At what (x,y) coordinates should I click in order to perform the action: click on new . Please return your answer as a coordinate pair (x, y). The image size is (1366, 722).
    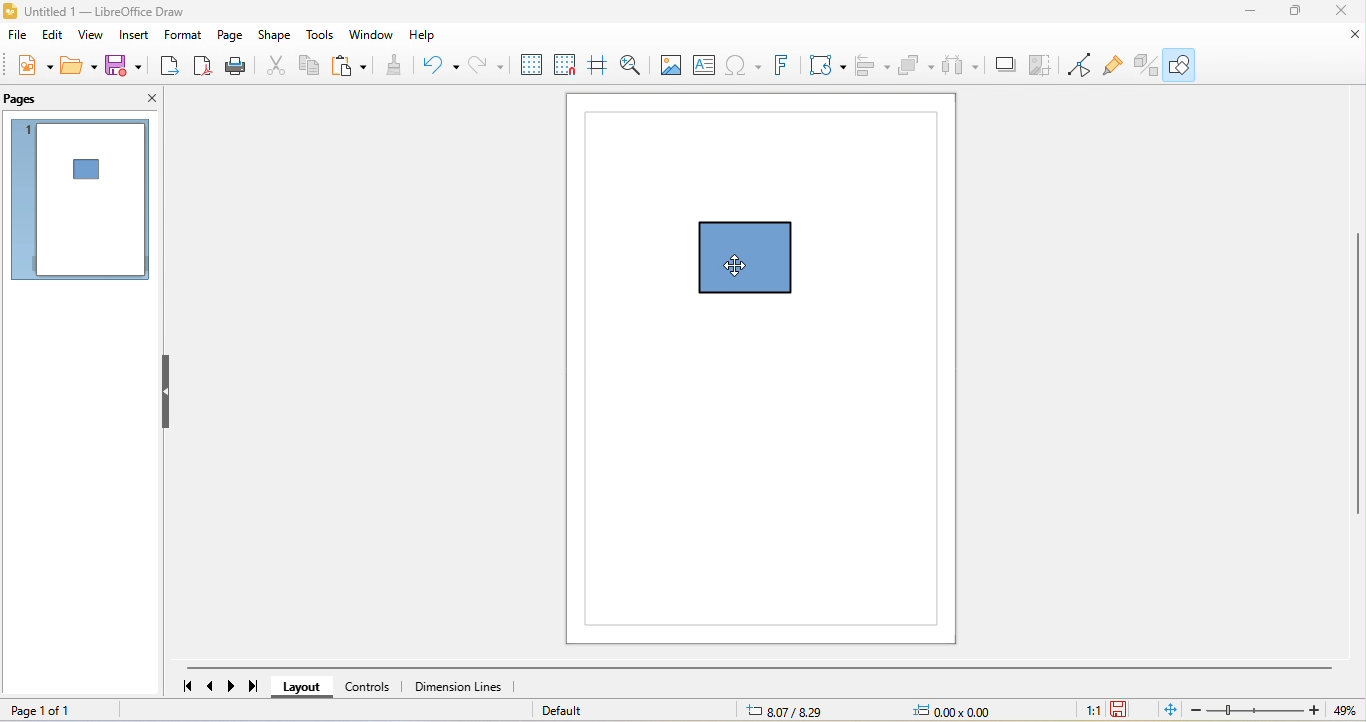
    Looking at the image, I should click on (34, 62).